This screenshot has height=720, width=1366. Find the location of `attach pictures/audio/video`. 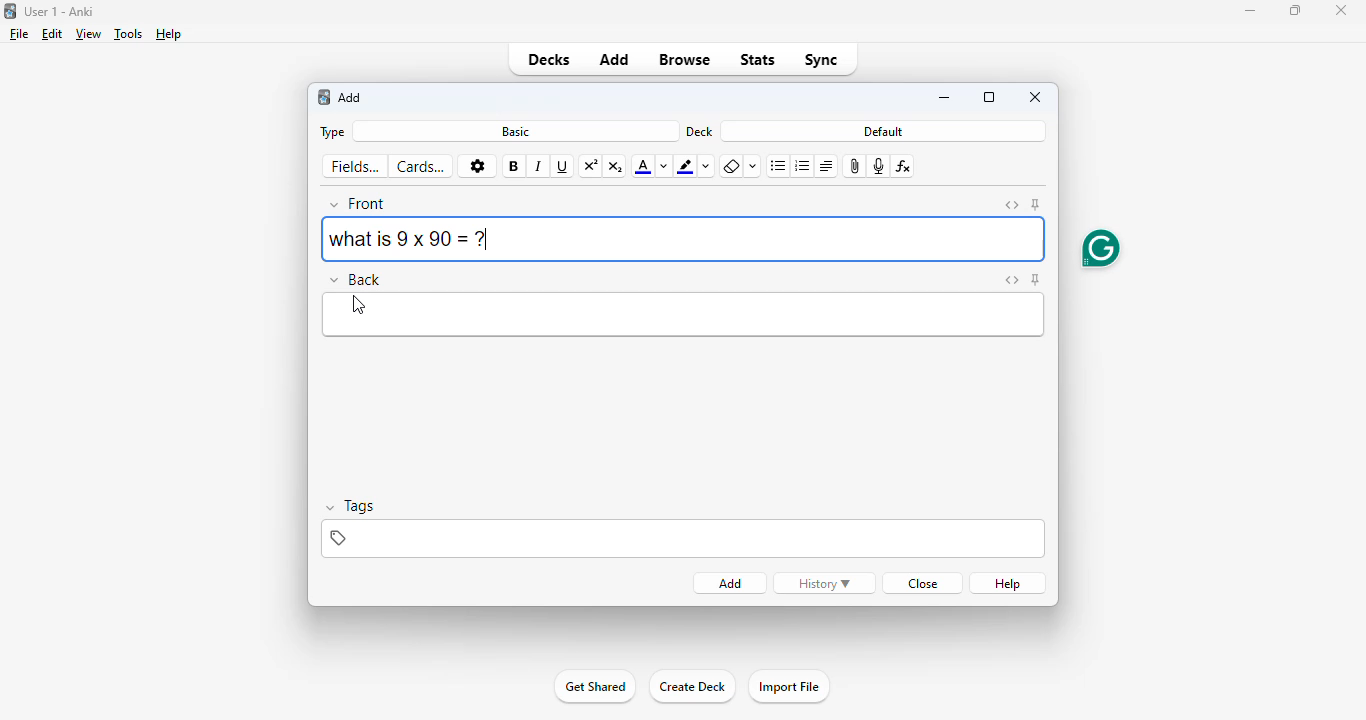

attach pictures/audio/video is located at coordinates (856, 166).